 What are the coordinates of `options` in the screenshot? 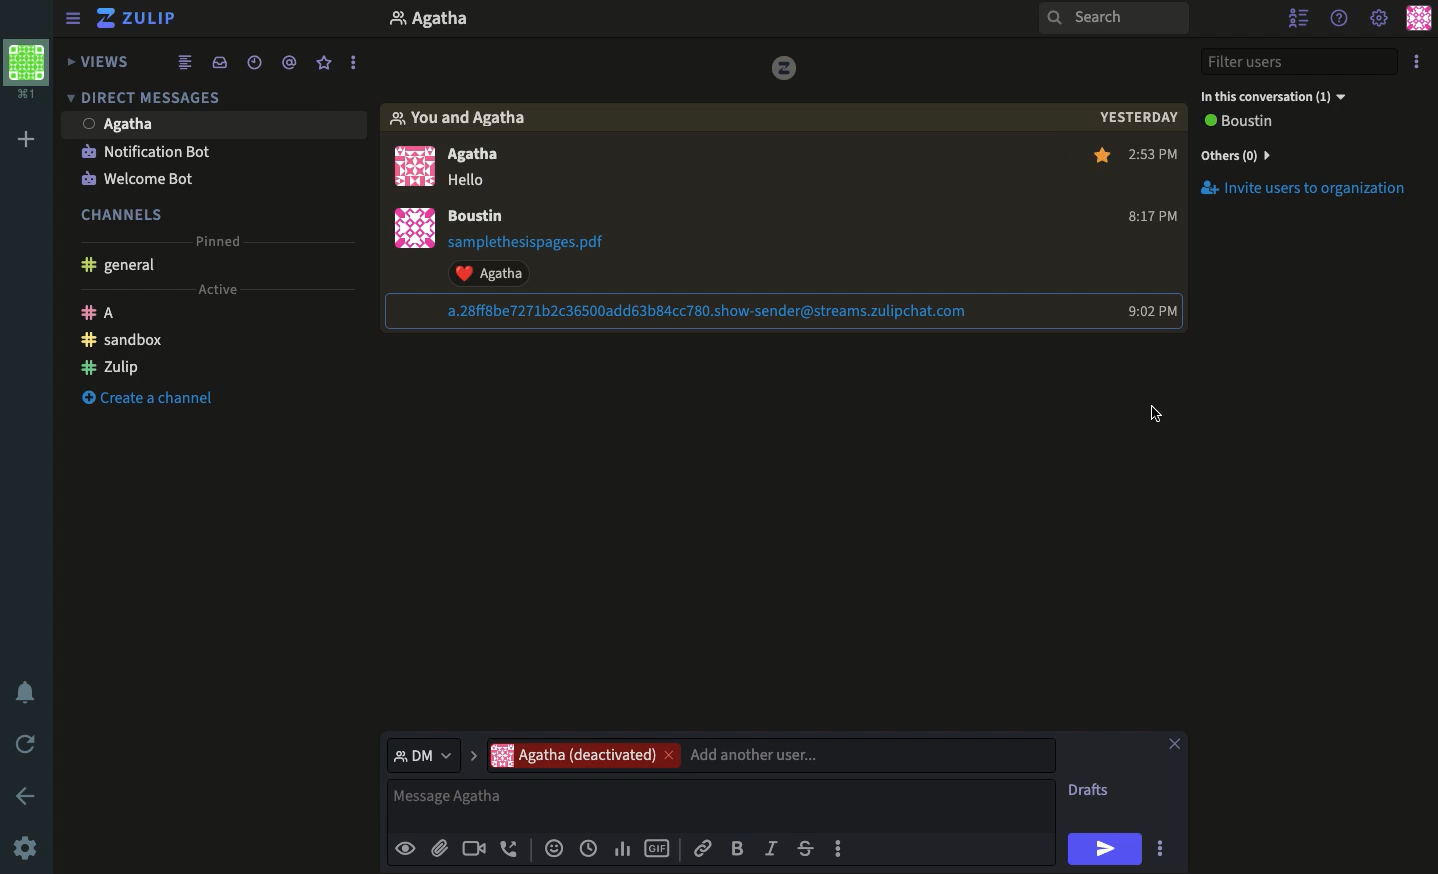 It's located at (1161, 848).